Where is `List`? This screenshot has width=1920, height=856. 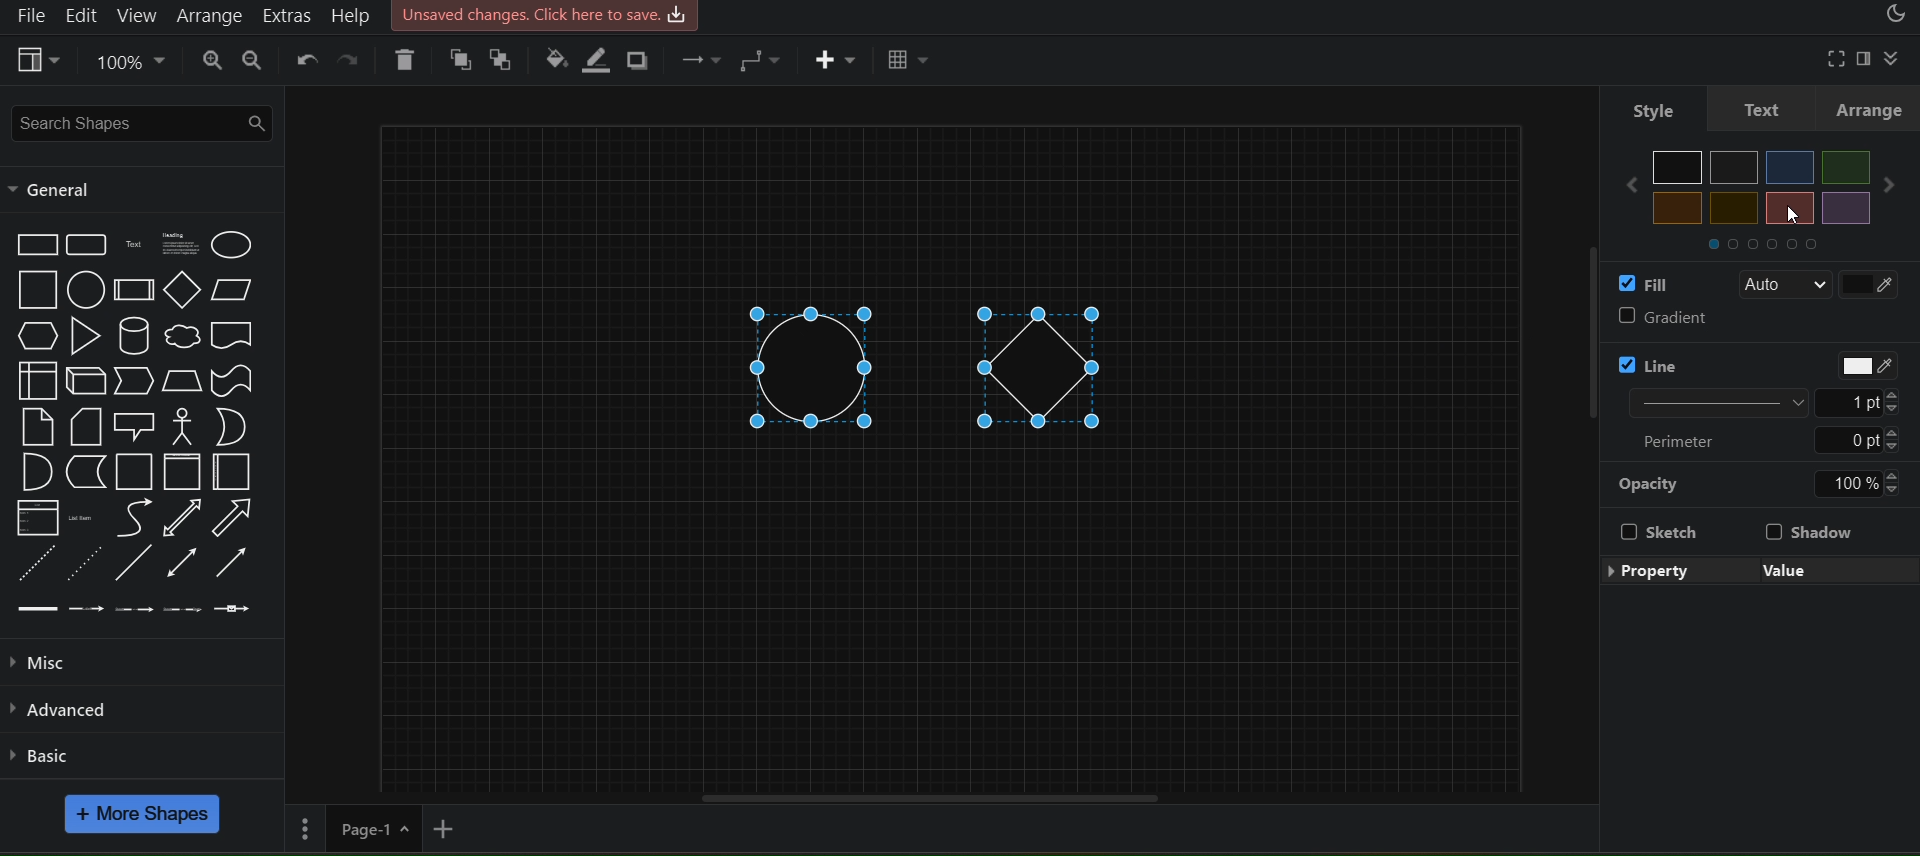
List is located at coordinates (38, 518).